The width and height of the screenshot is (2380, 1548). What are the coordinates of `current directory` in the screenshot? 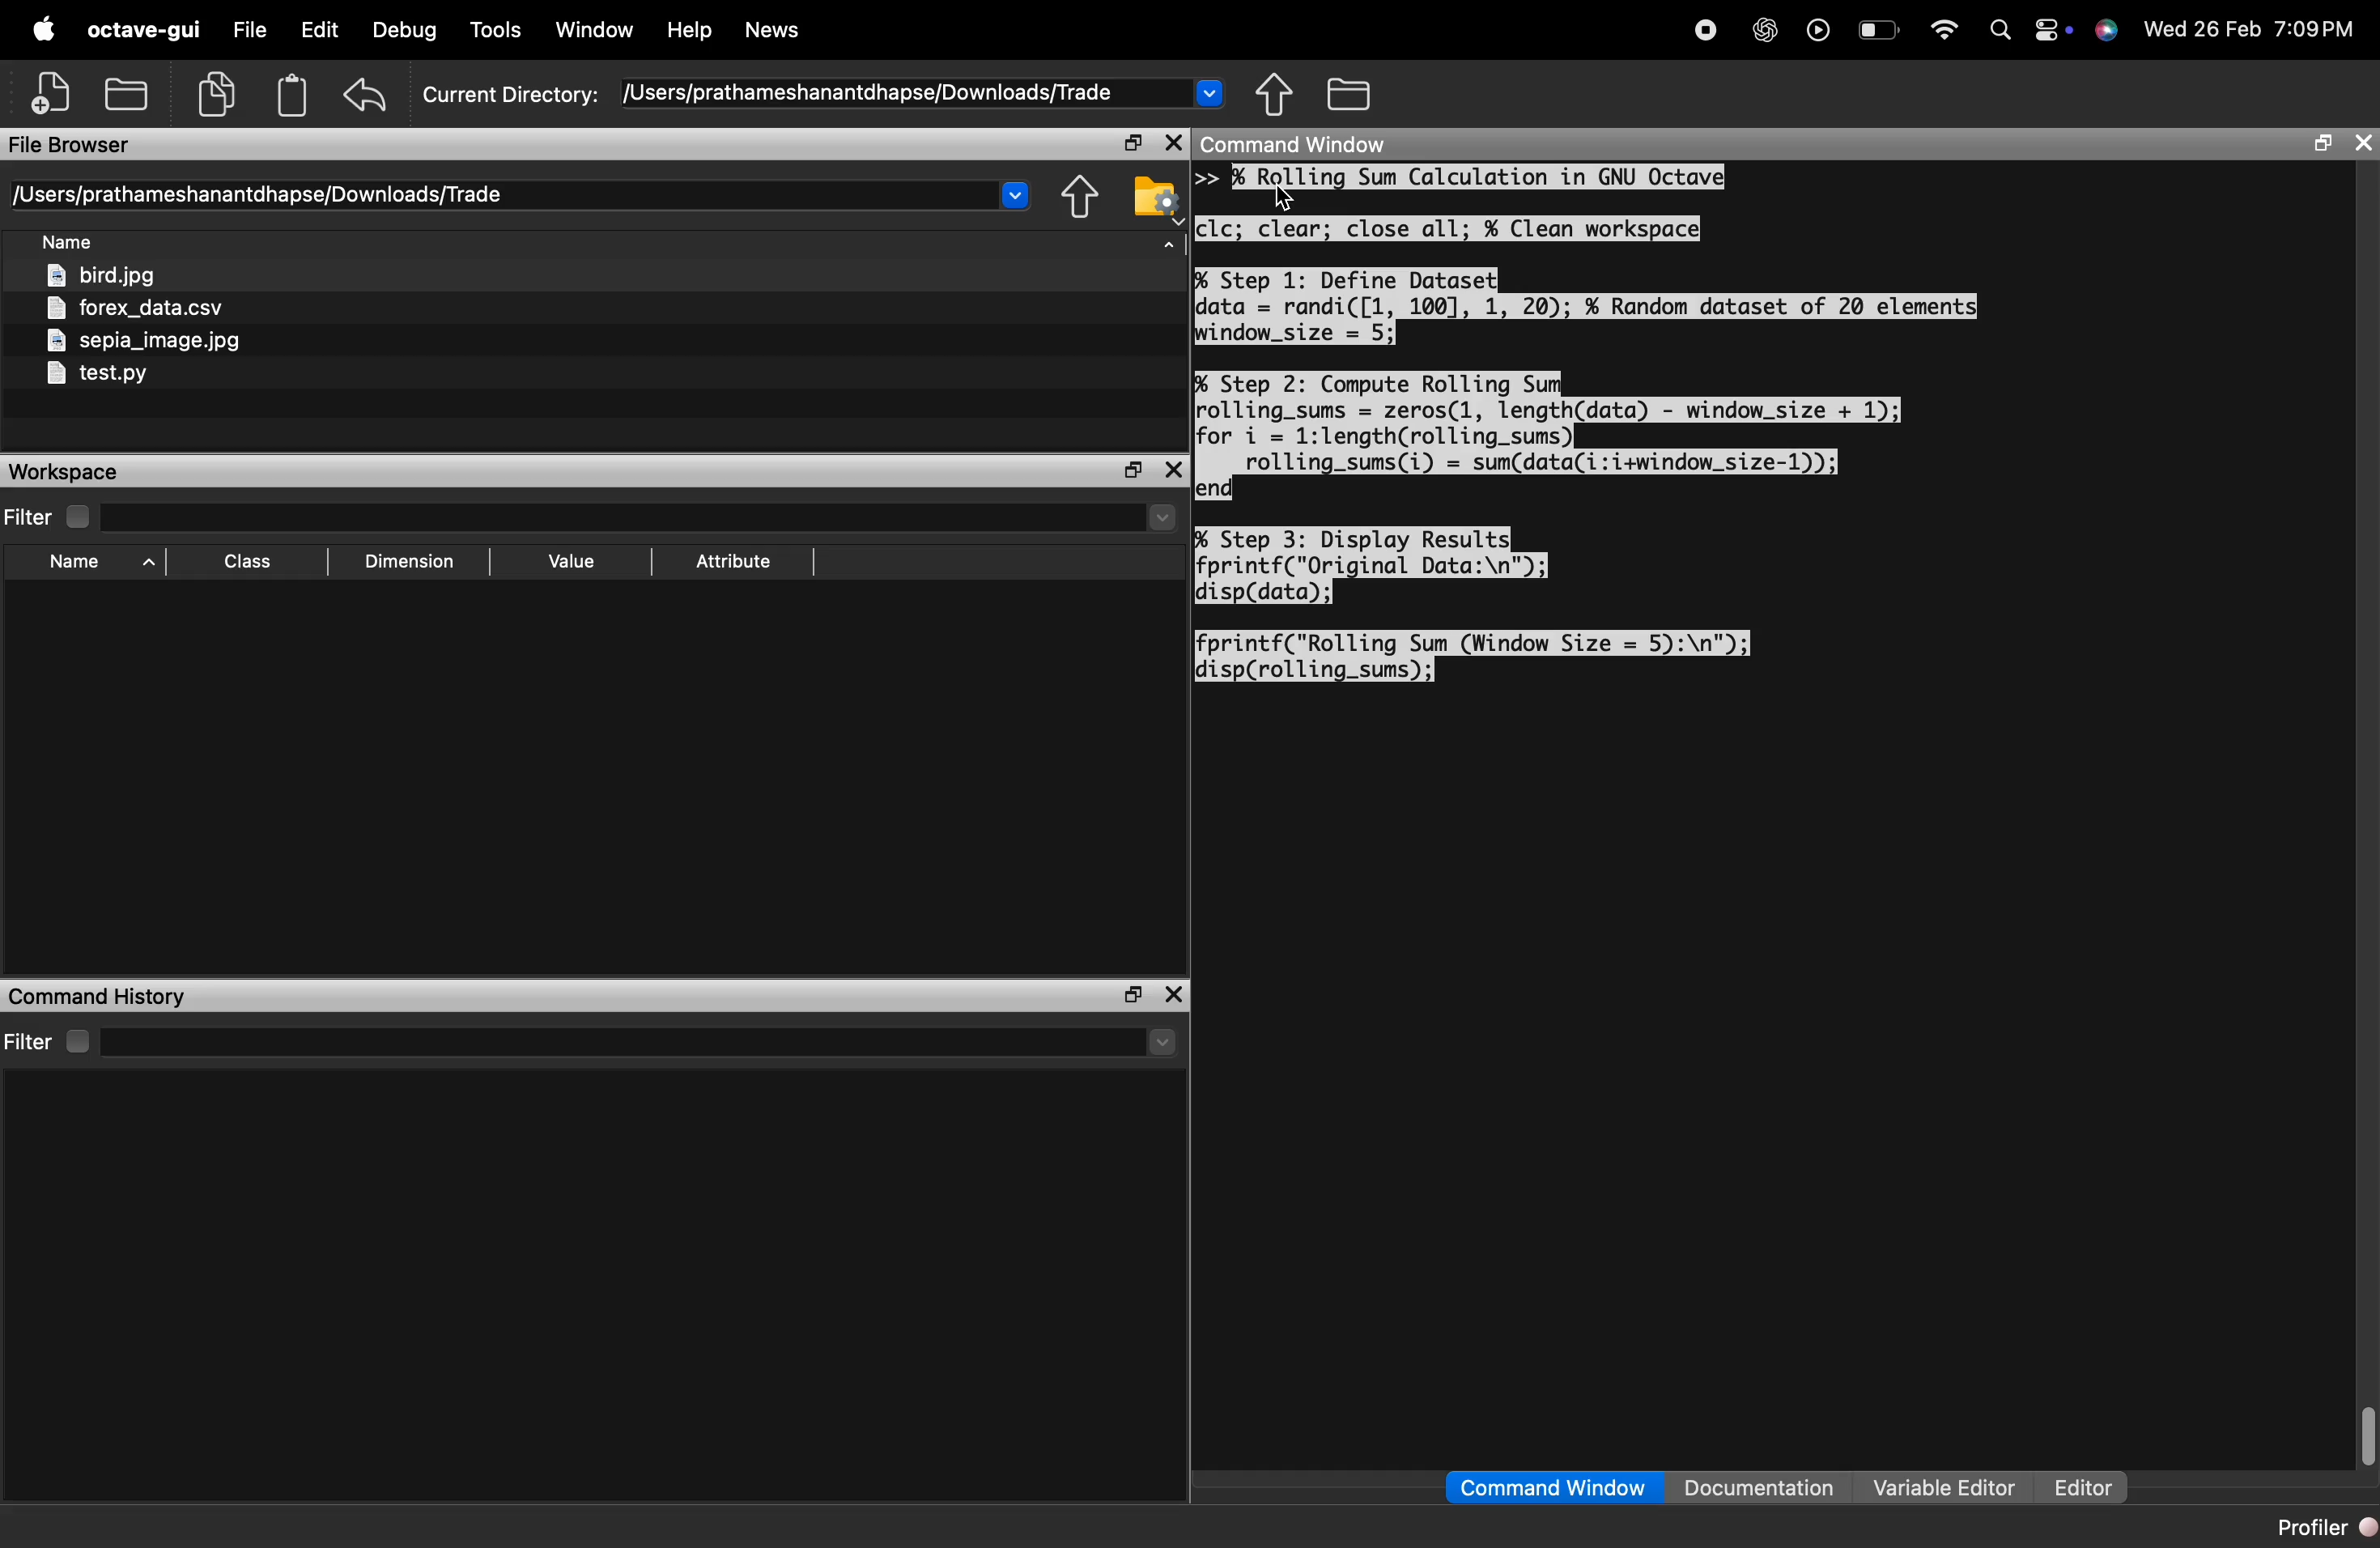 It's located at (522, 195).